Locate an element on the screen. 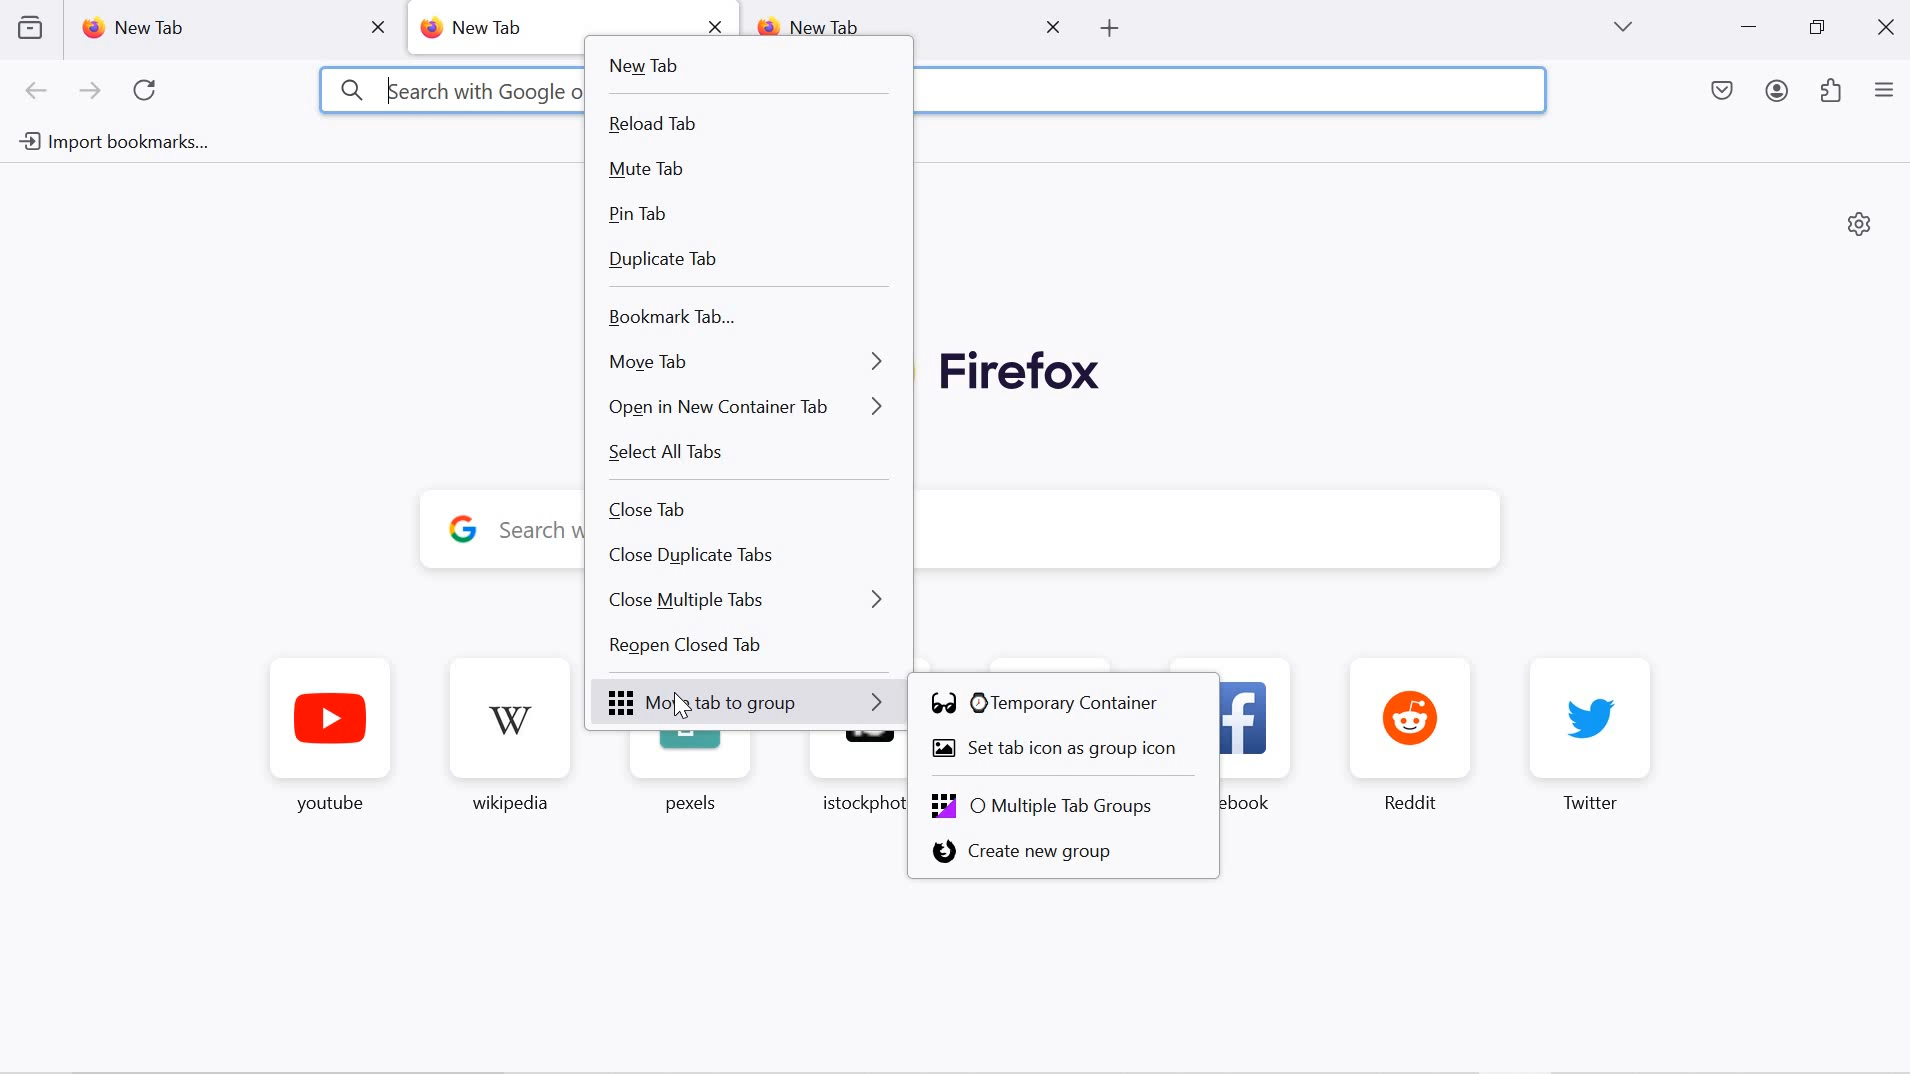 The width and height of the screenshot is (1910, 1074). pin tab is located at coordinates (752, 217).